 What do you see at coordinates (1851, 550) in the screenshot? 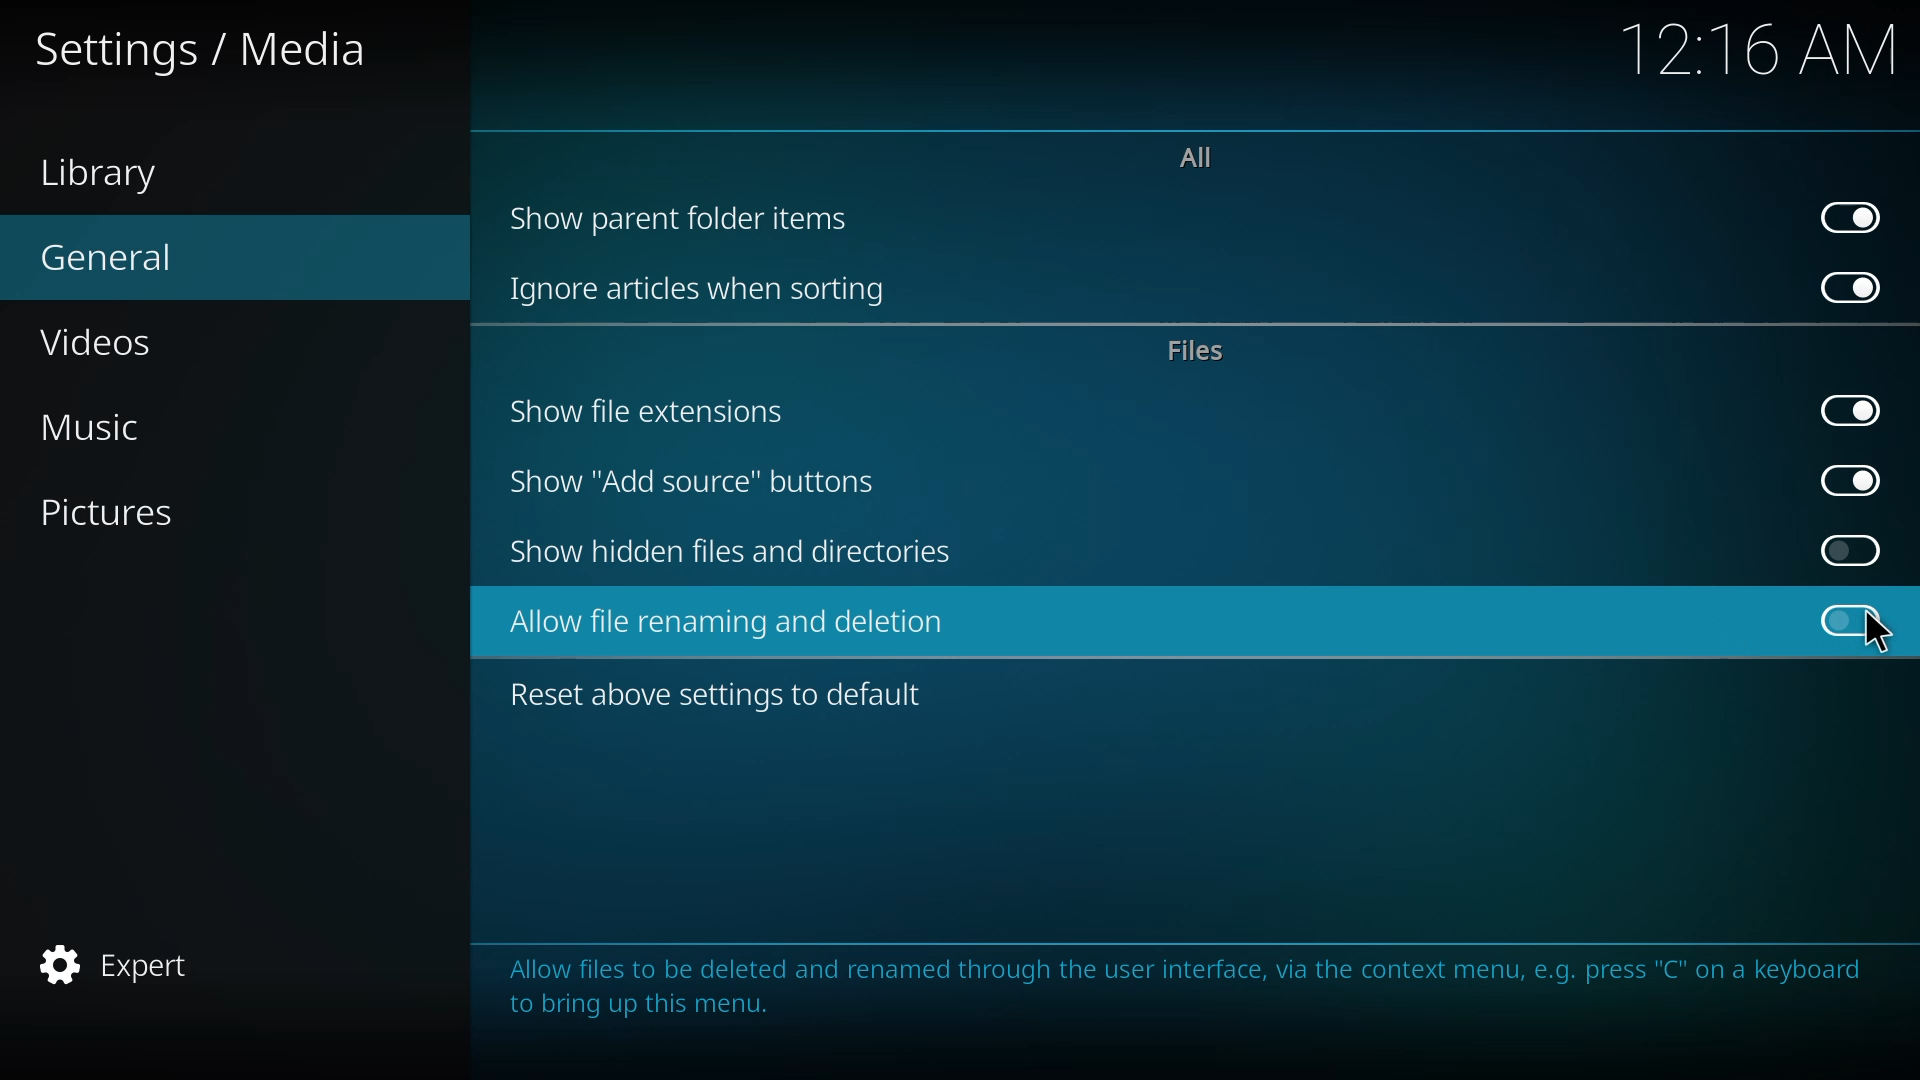
I see `click to enable` at bounding box center [1851, 550].